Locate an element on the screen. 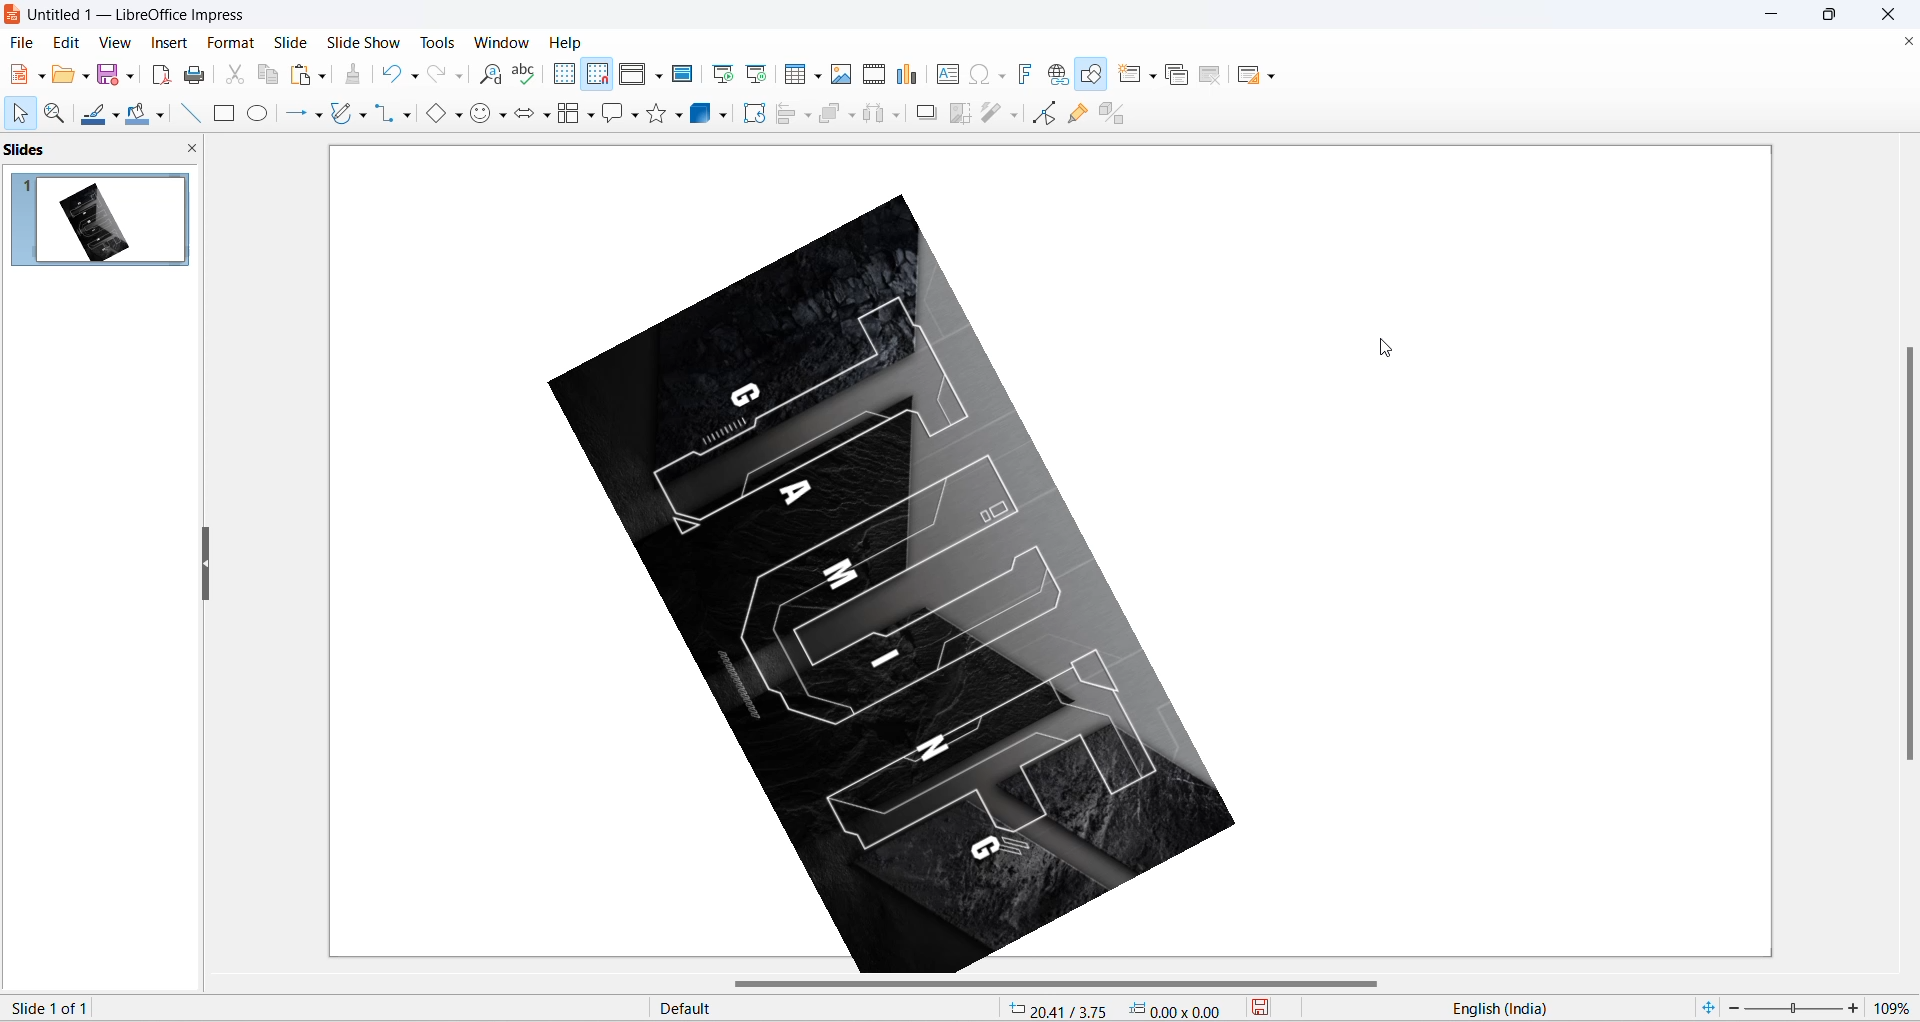 This screenshot has height=1022, width=1920. flow chart options is located at coordinates (591, 117).